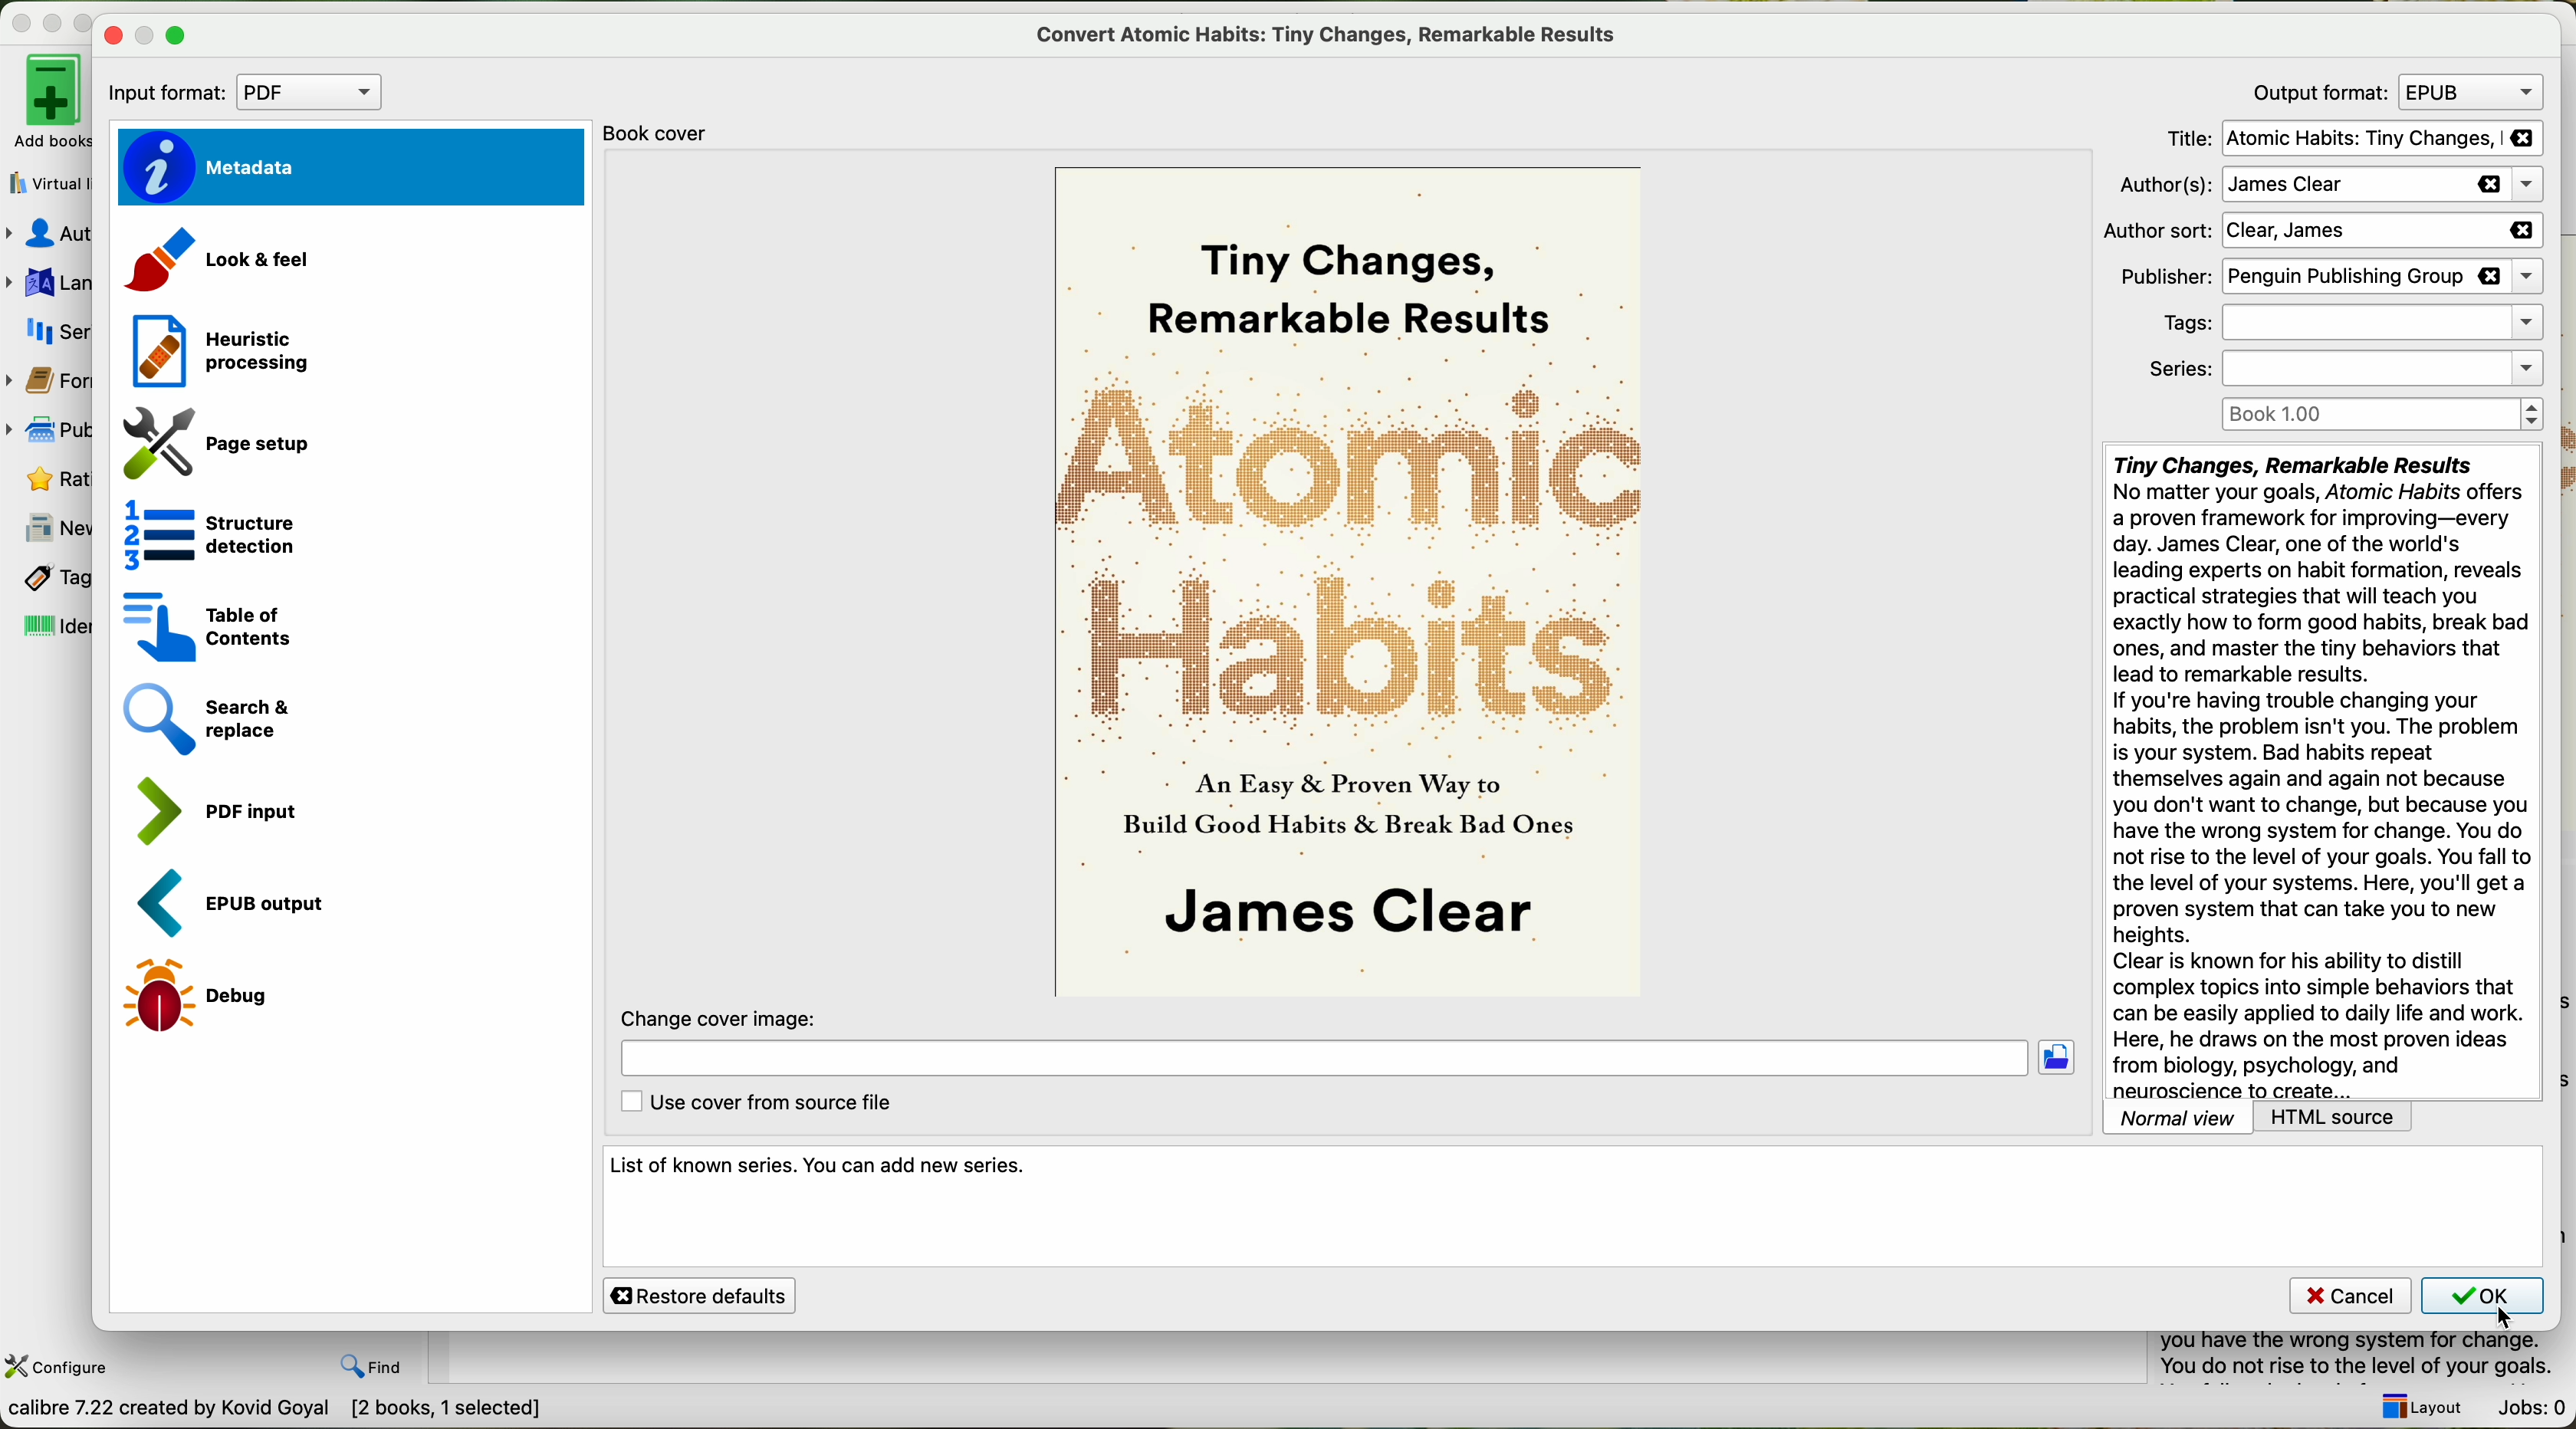 This screenshot has height=1429, width=2576. What do you see at coordinates (45, 105) in the screenshot?
I see `add books` at bounding box center [45, 105].